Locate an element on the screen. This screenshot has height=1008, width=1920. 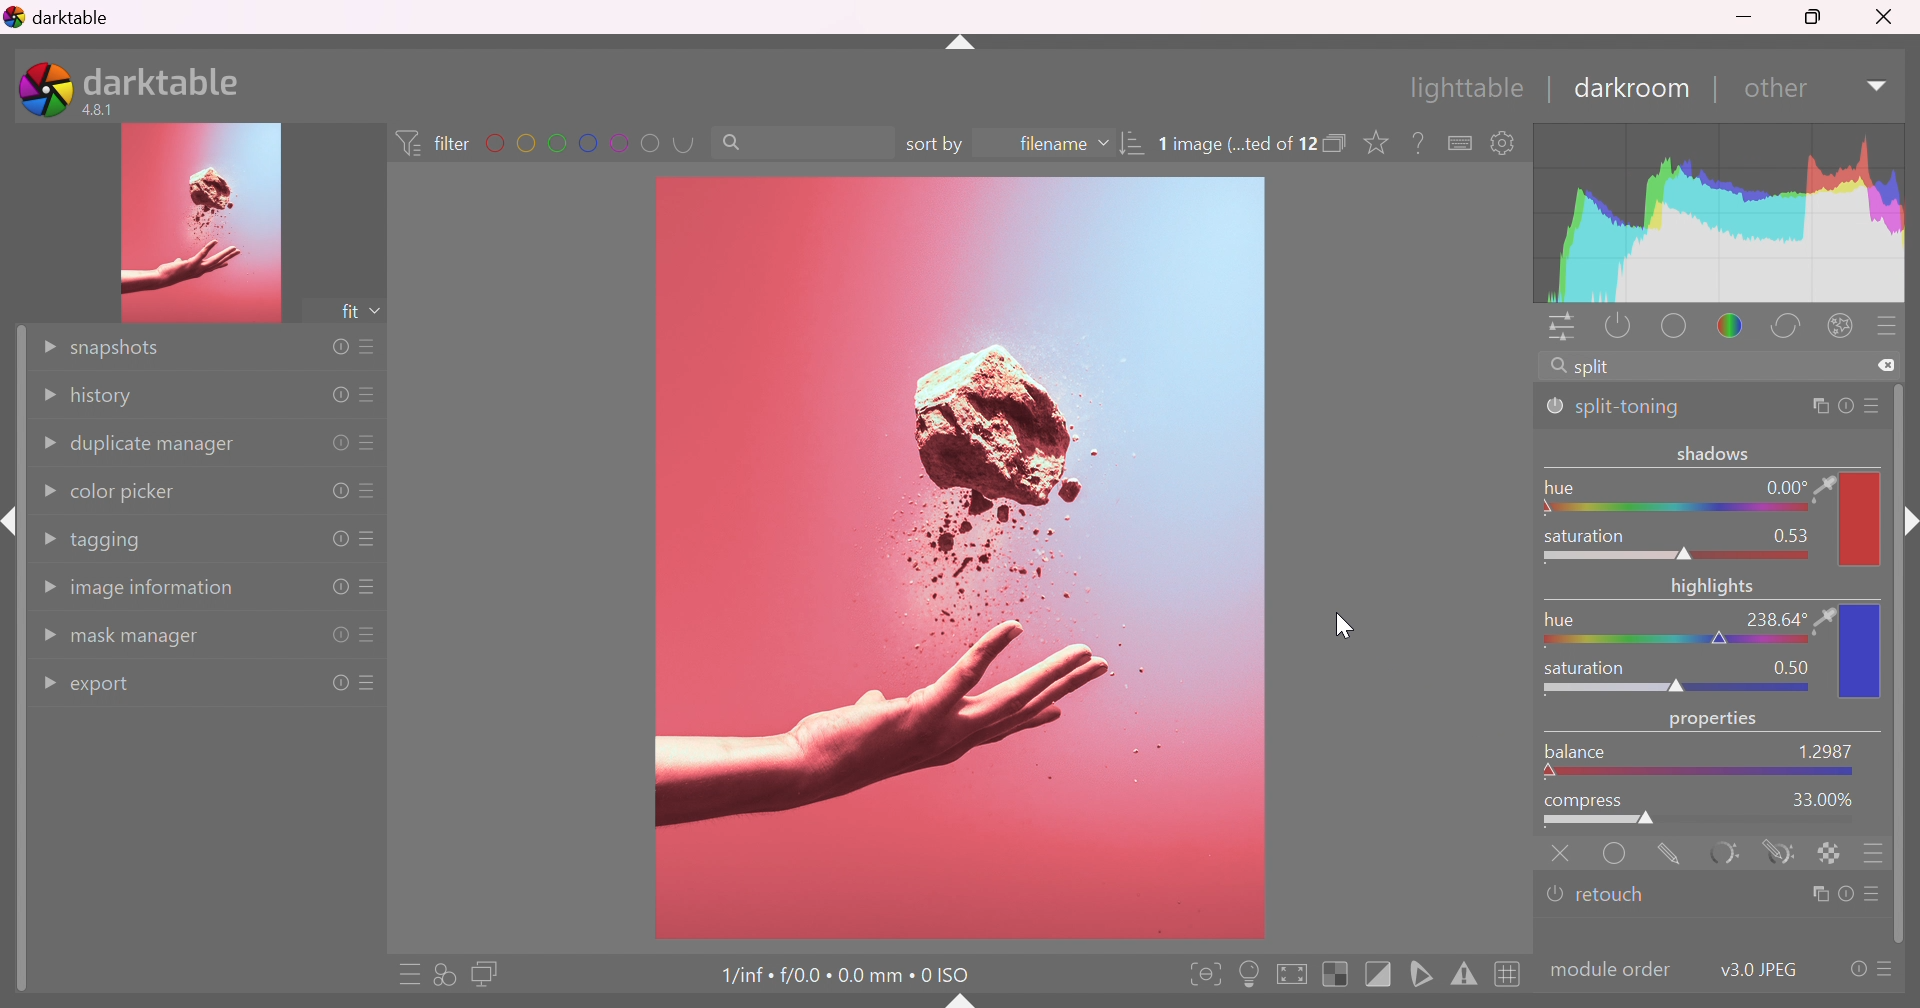
color picker is located at coordinates (1822, 617).